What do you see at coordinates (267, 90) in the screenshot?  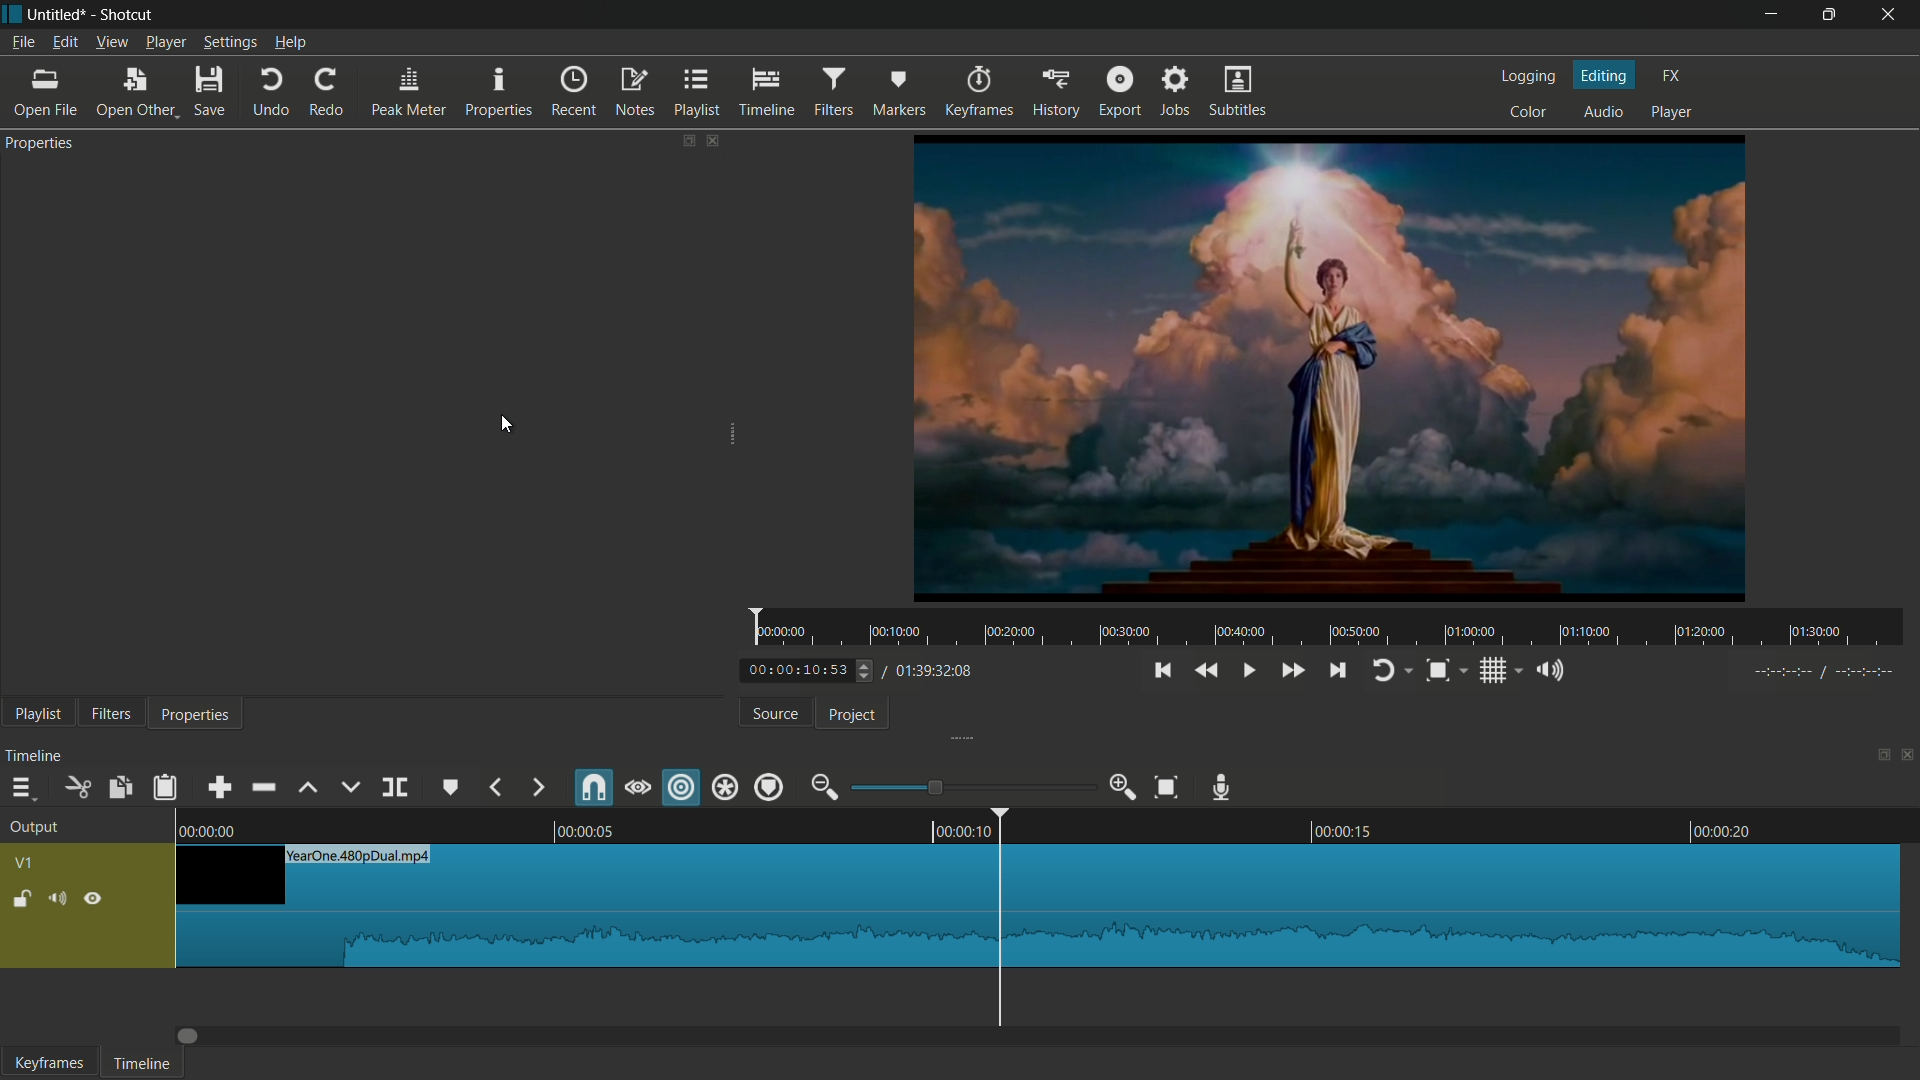 I see `undo` at bounding box center [267, 90].